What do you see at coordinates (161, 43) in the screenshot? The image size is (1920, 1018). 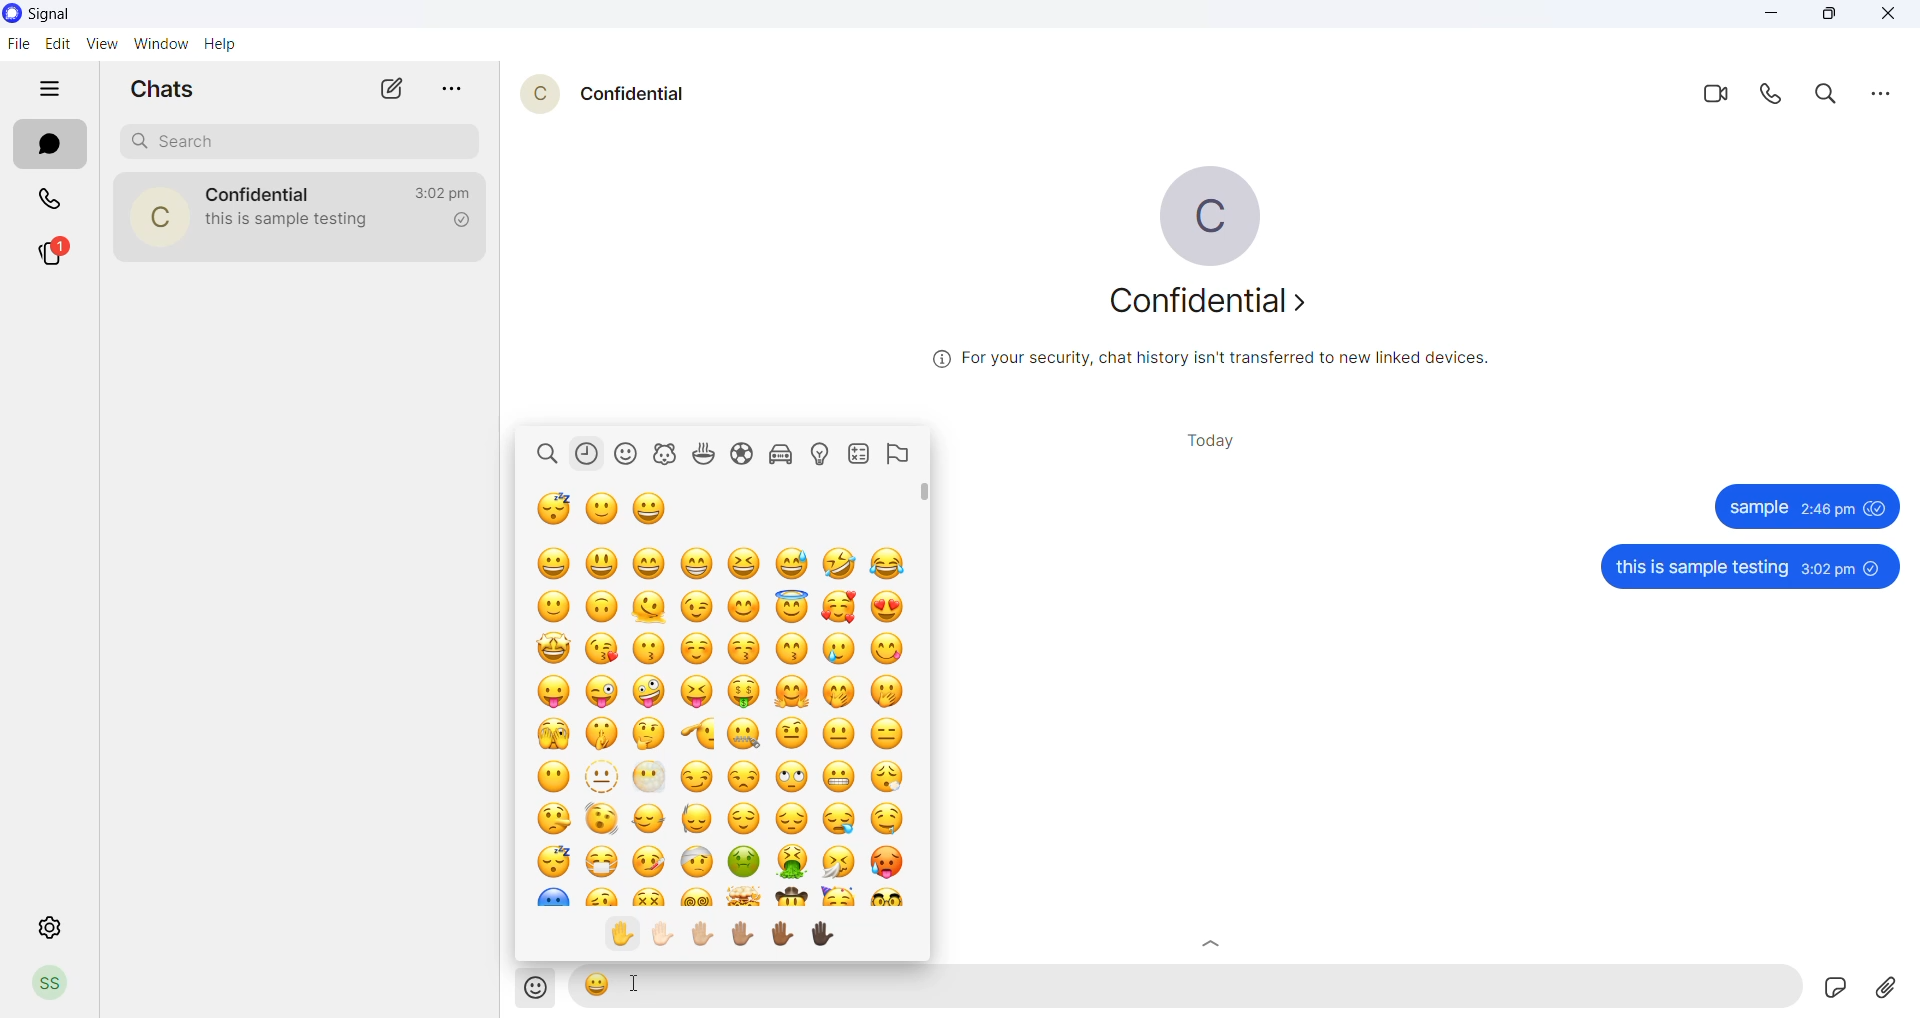 I see `window` at bounding box center [161, 43].